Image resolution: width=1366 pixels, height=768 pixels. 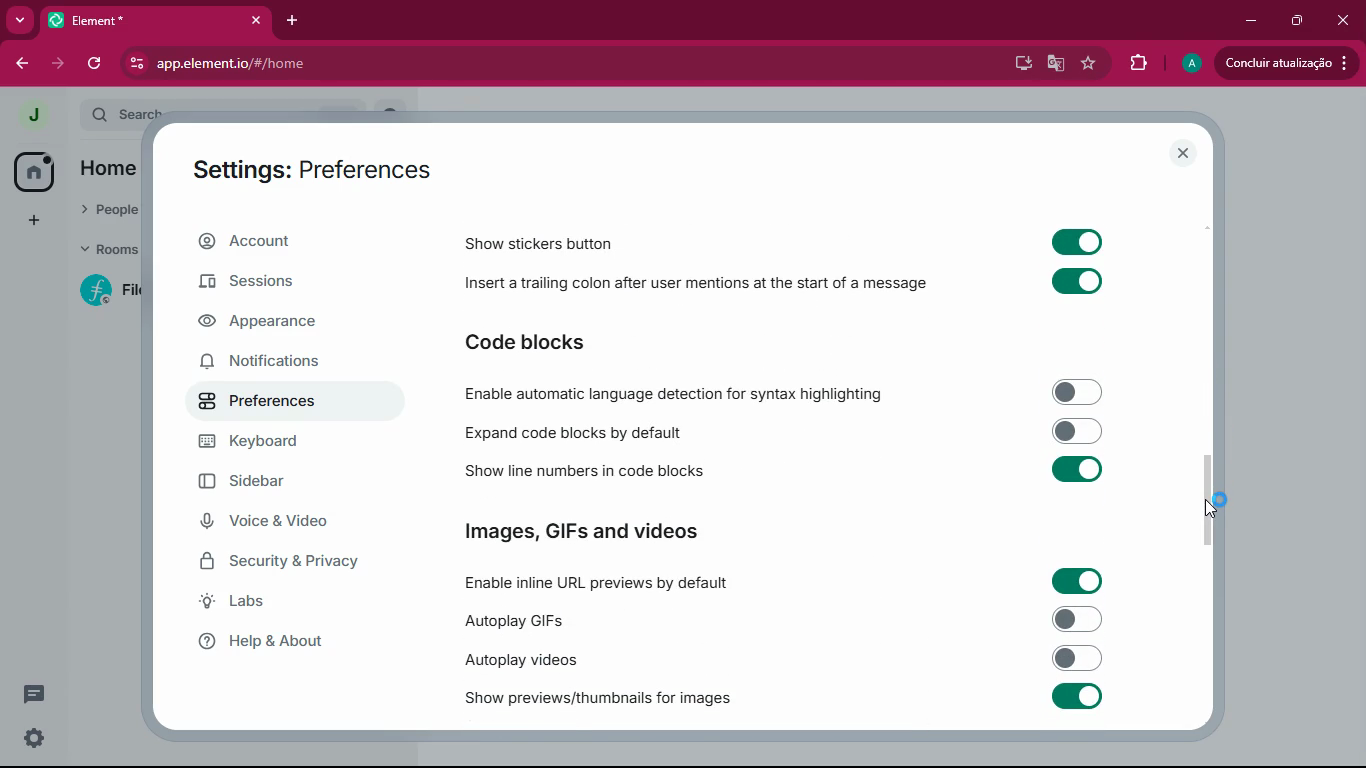 I want to click on add, so click(x=37, y=221).